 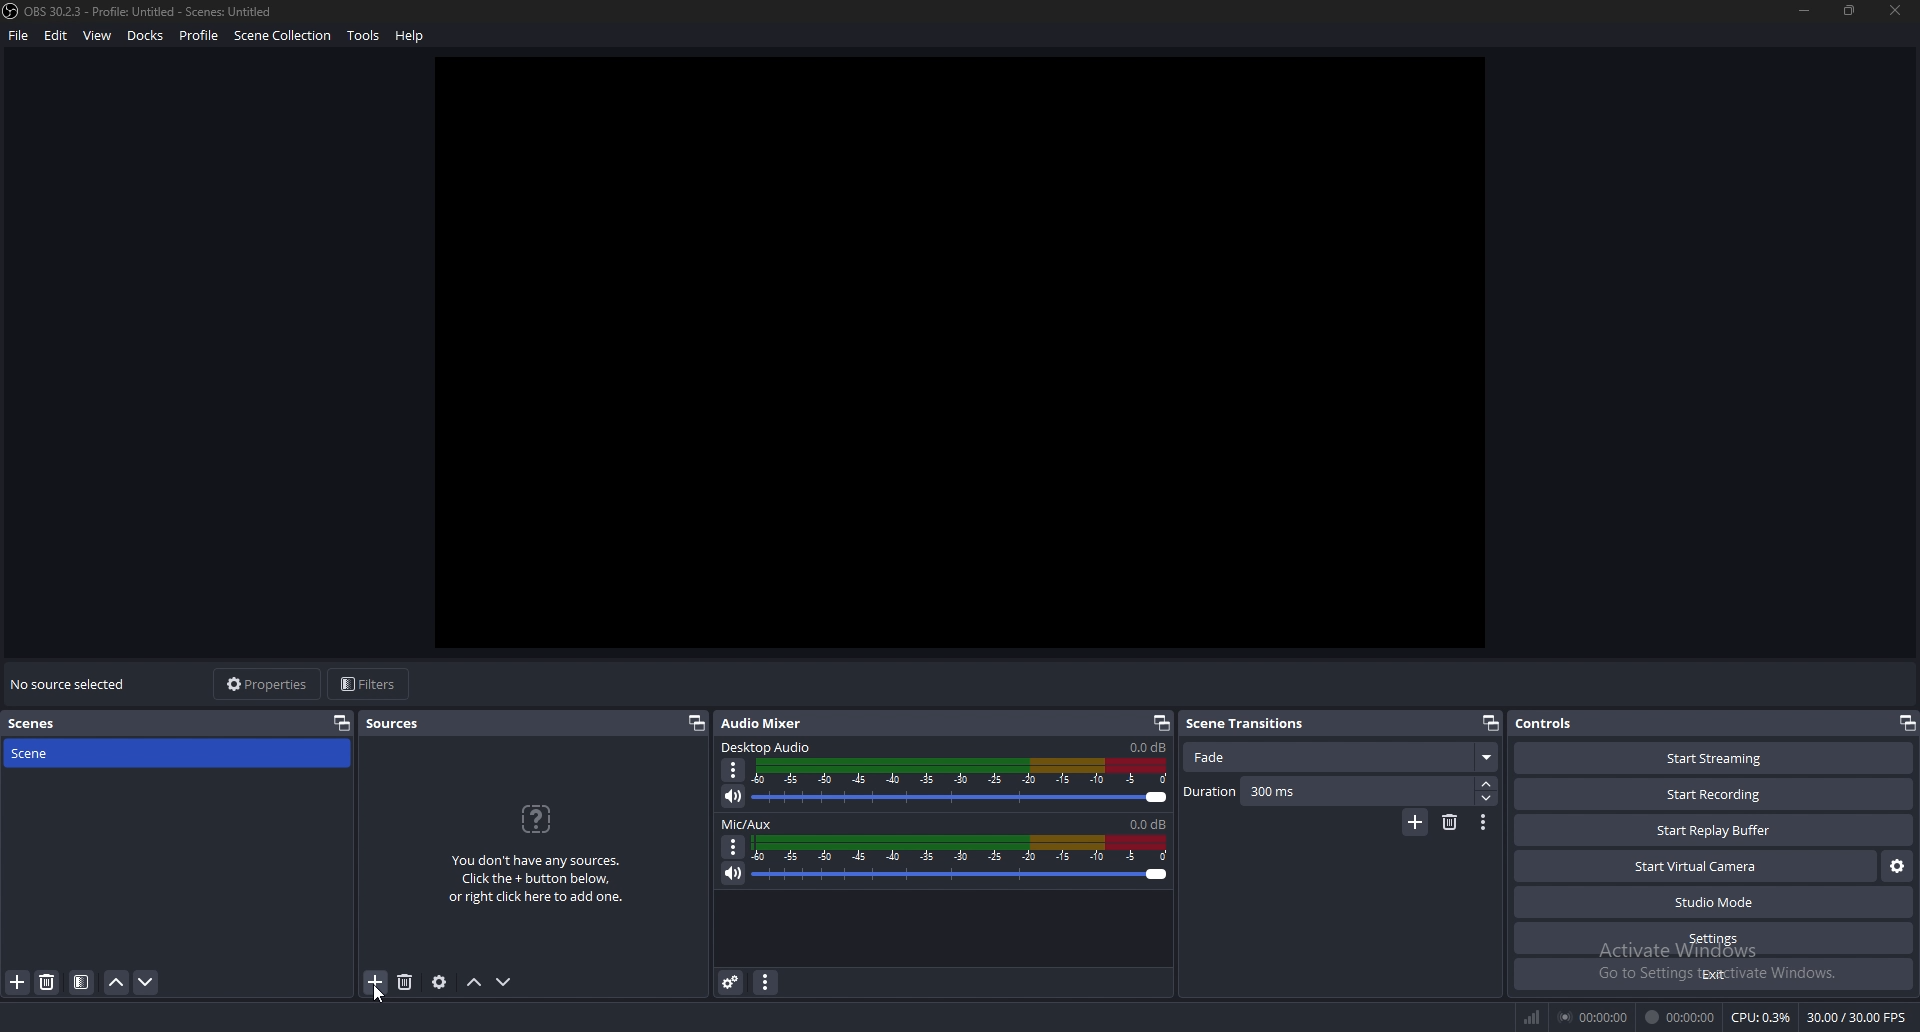 What do you see at coordinates (146, 982) in the screenshot?
I see `move scene down` at bounding box center [146, 982].